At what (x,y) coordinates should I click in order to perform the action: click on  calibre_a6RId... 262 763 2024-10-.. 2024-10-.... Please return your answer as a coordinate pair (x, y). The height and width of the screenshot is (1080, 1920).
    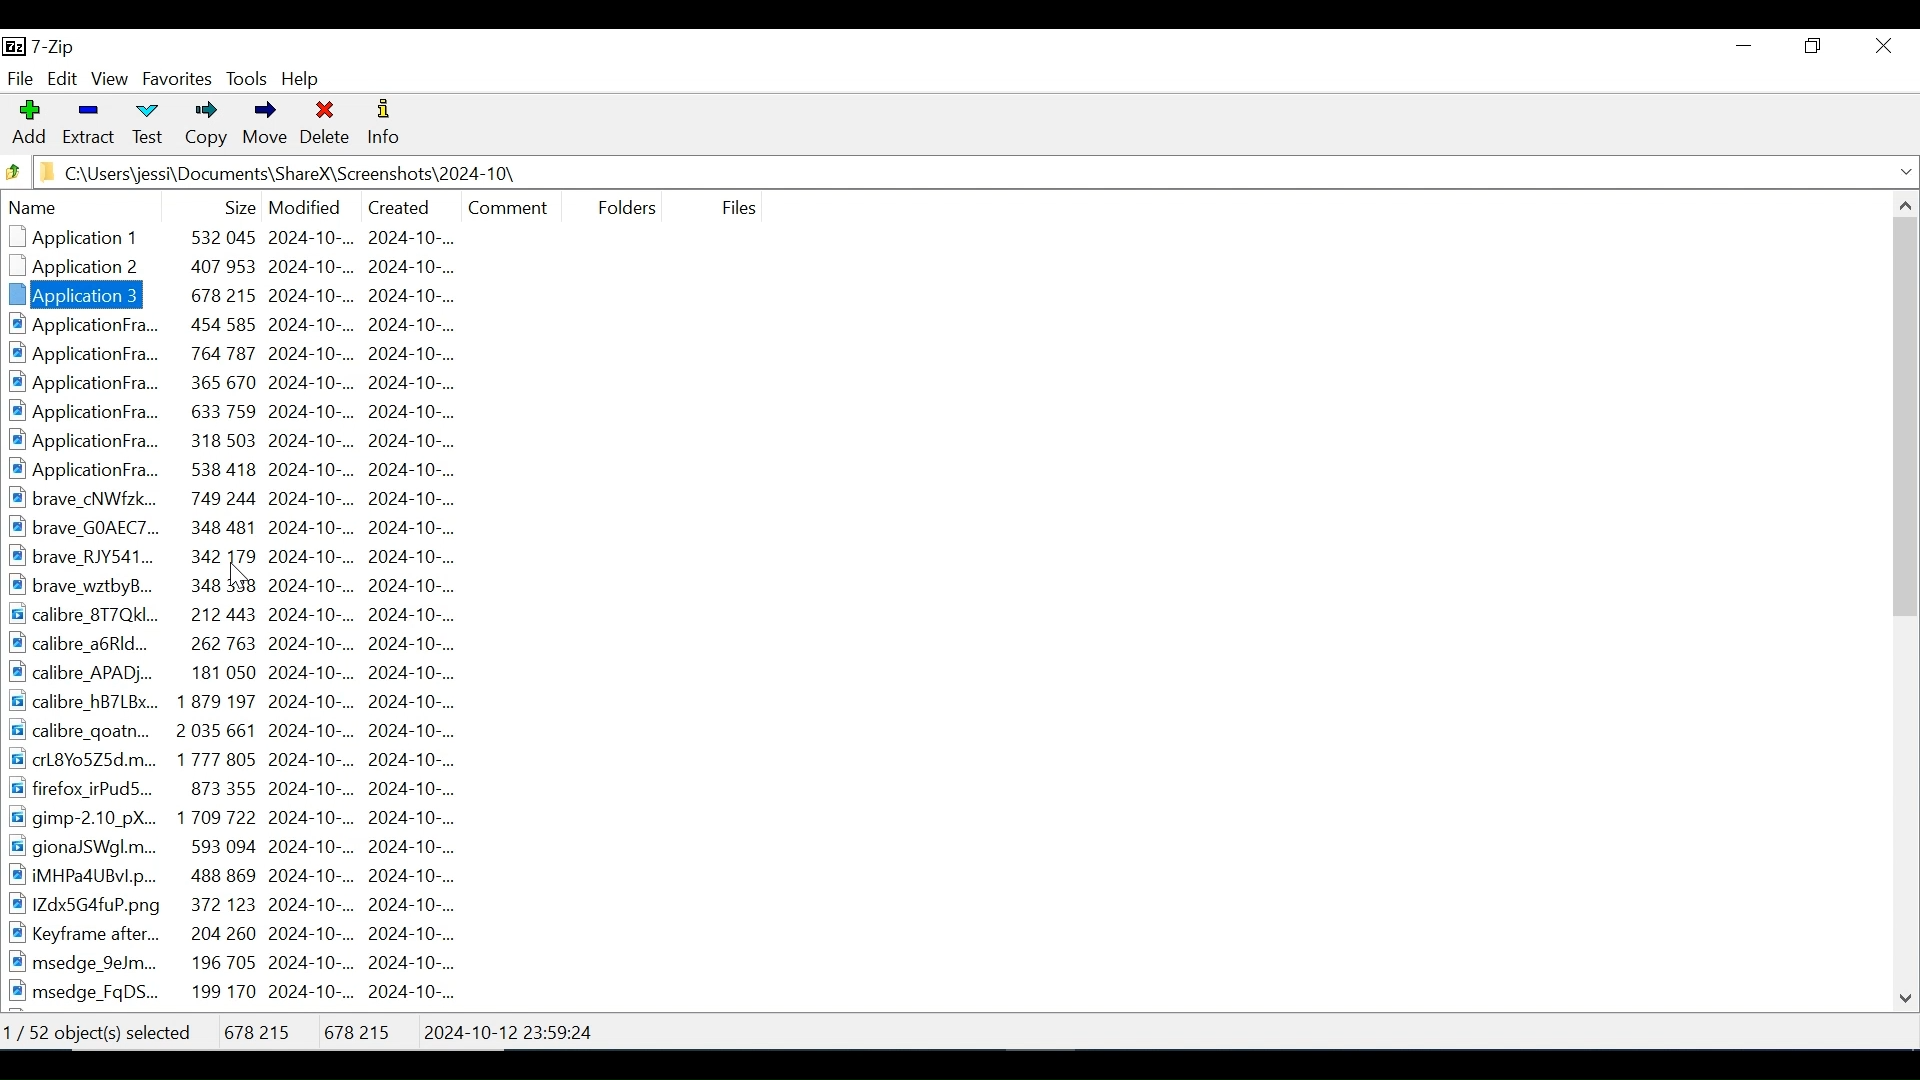
    Looking at the image, I should click on (252, 644).